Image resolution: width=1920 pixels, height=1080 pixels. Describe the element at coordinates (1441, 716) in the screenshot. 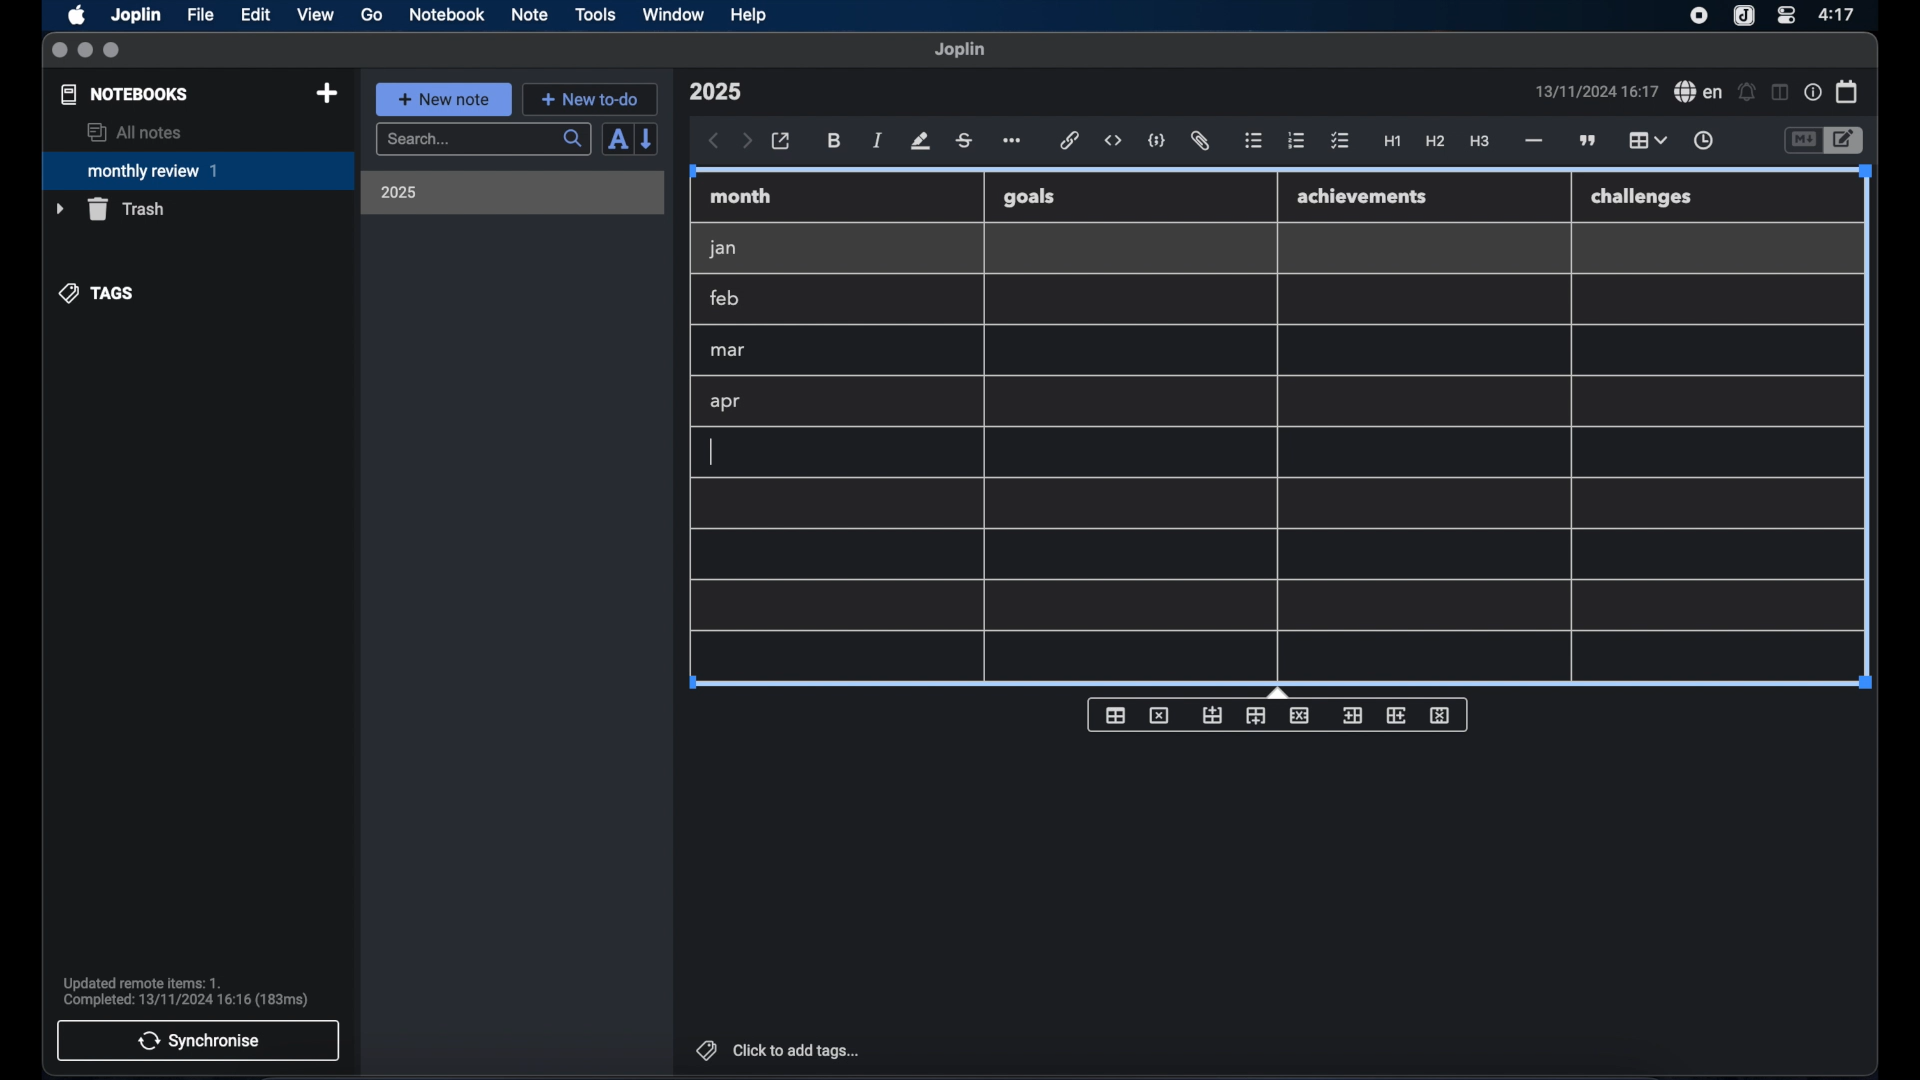

I see `delete column` at that location.